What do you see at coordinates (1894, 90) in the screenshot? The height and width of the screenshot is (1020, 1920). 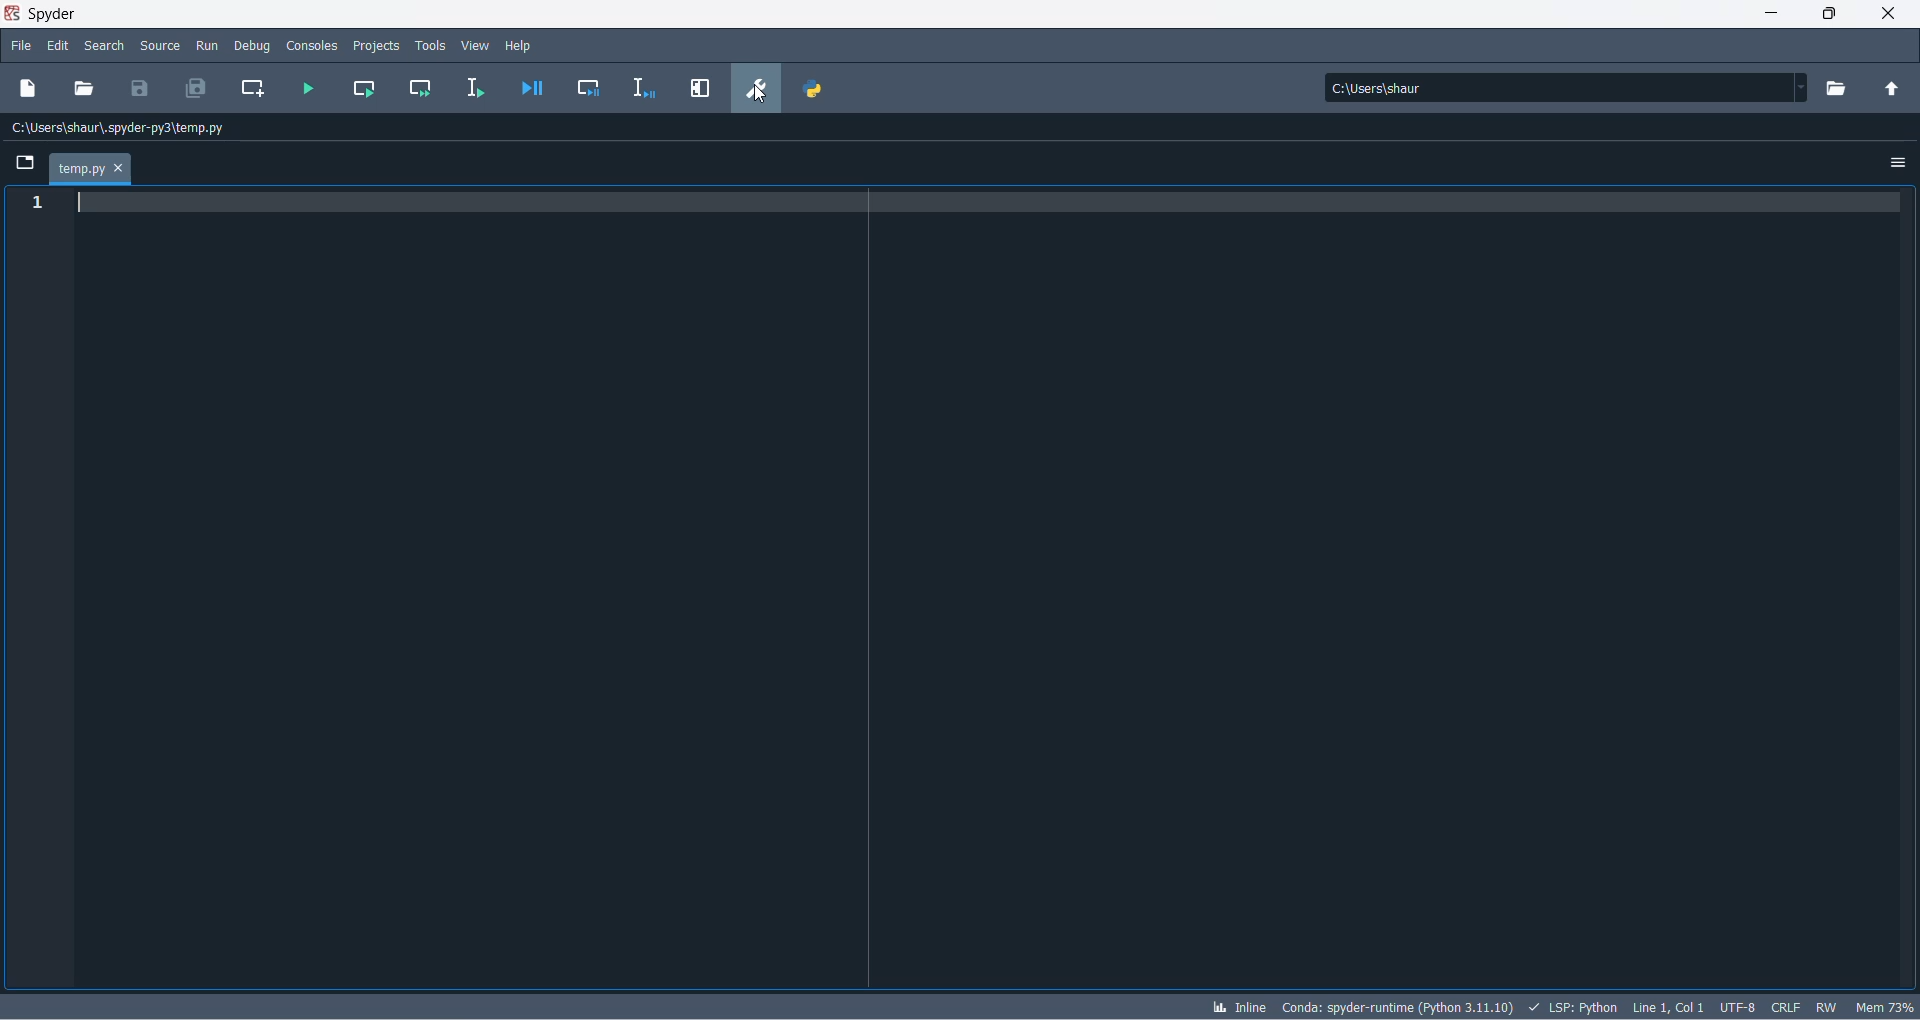 I see `parent folder` at bounding box center [1894, 90].